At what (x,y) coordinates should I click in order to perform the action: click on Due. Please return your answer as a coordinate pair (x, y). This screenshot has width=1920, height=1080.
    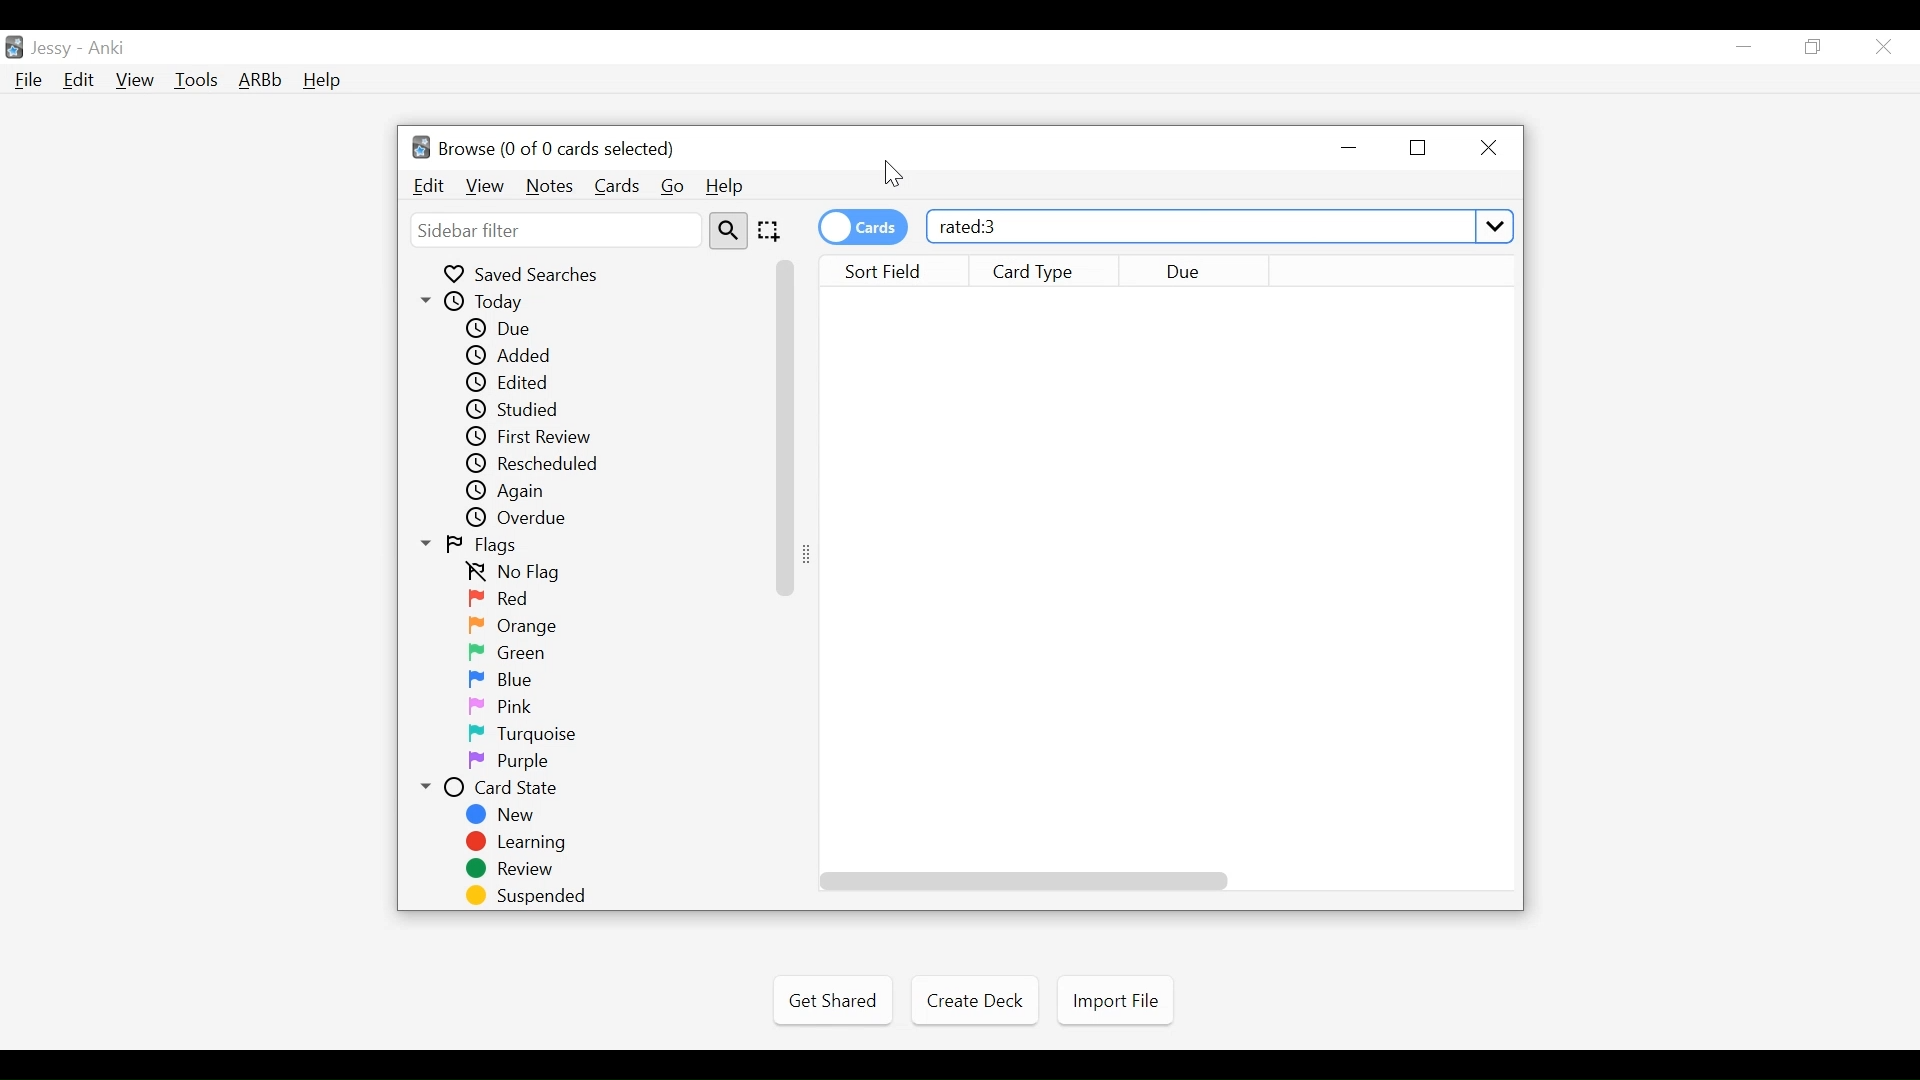
    Looking at the image, I should click on (1202, 271).